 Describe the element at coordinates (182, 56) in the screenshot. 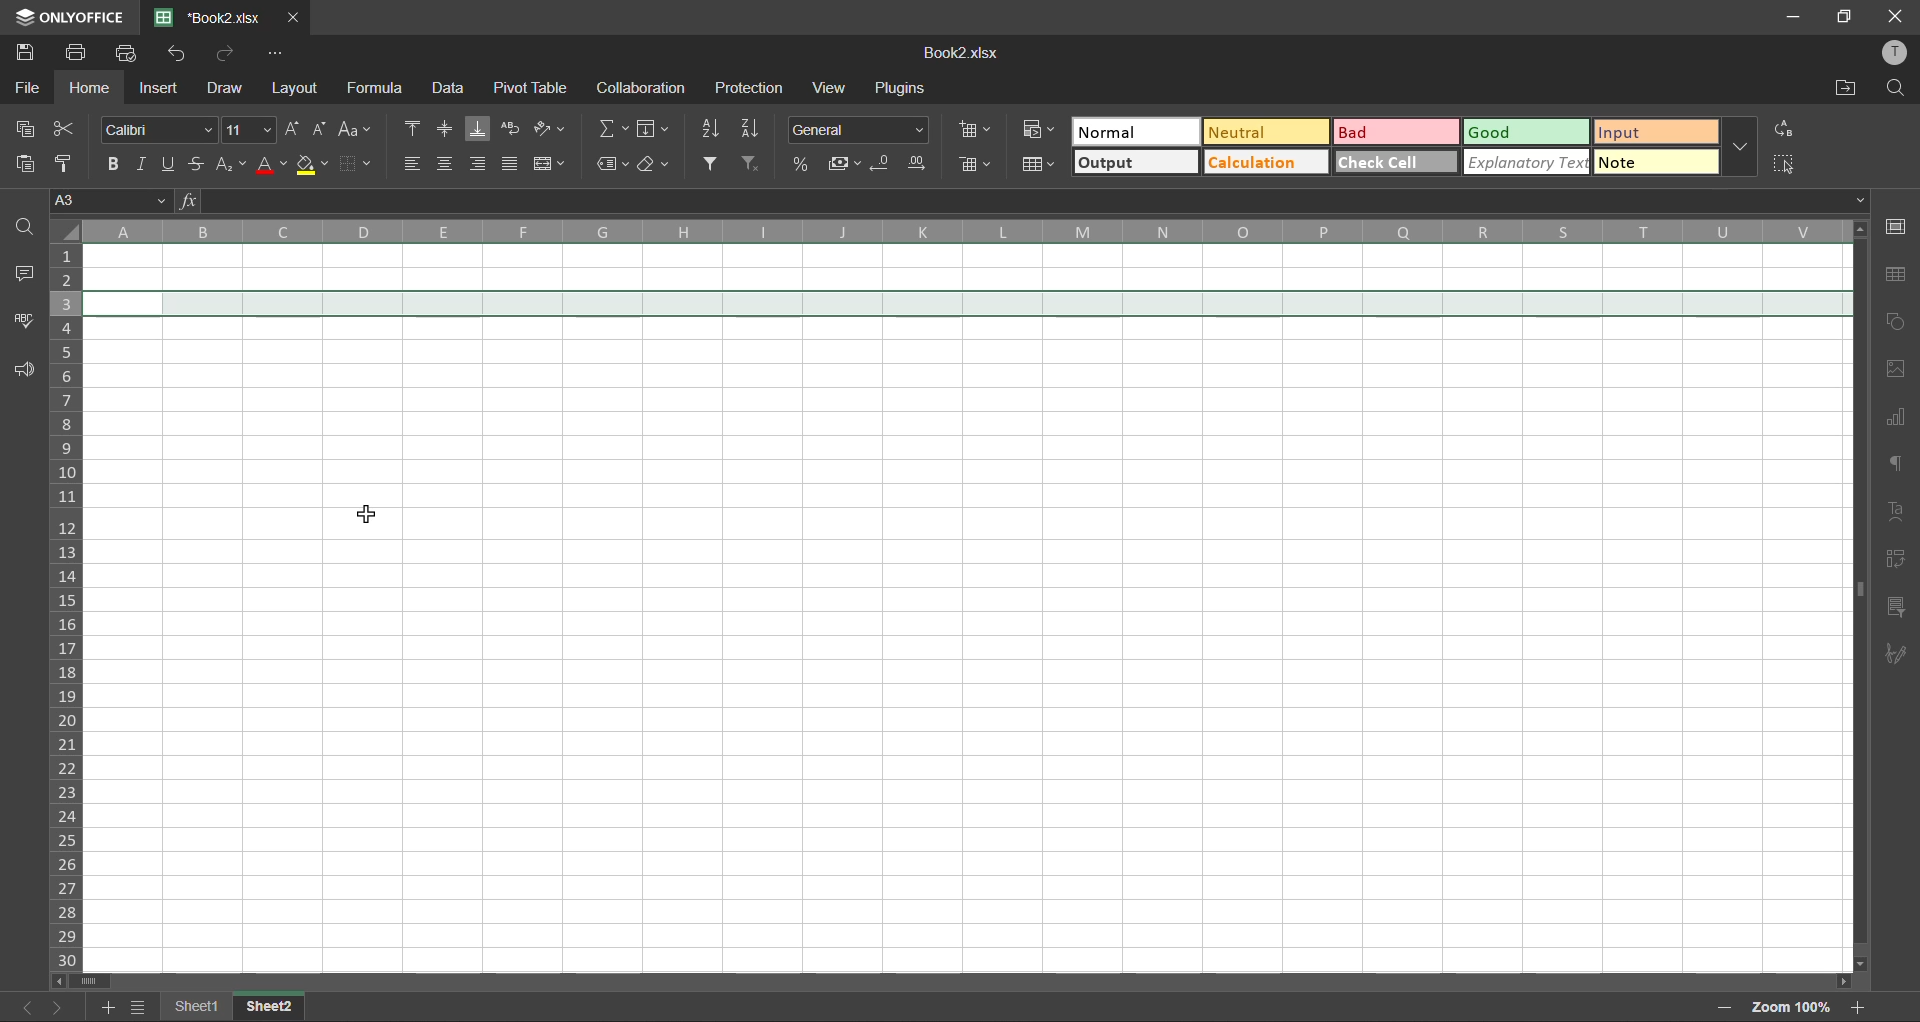

I see `undo` at that location.